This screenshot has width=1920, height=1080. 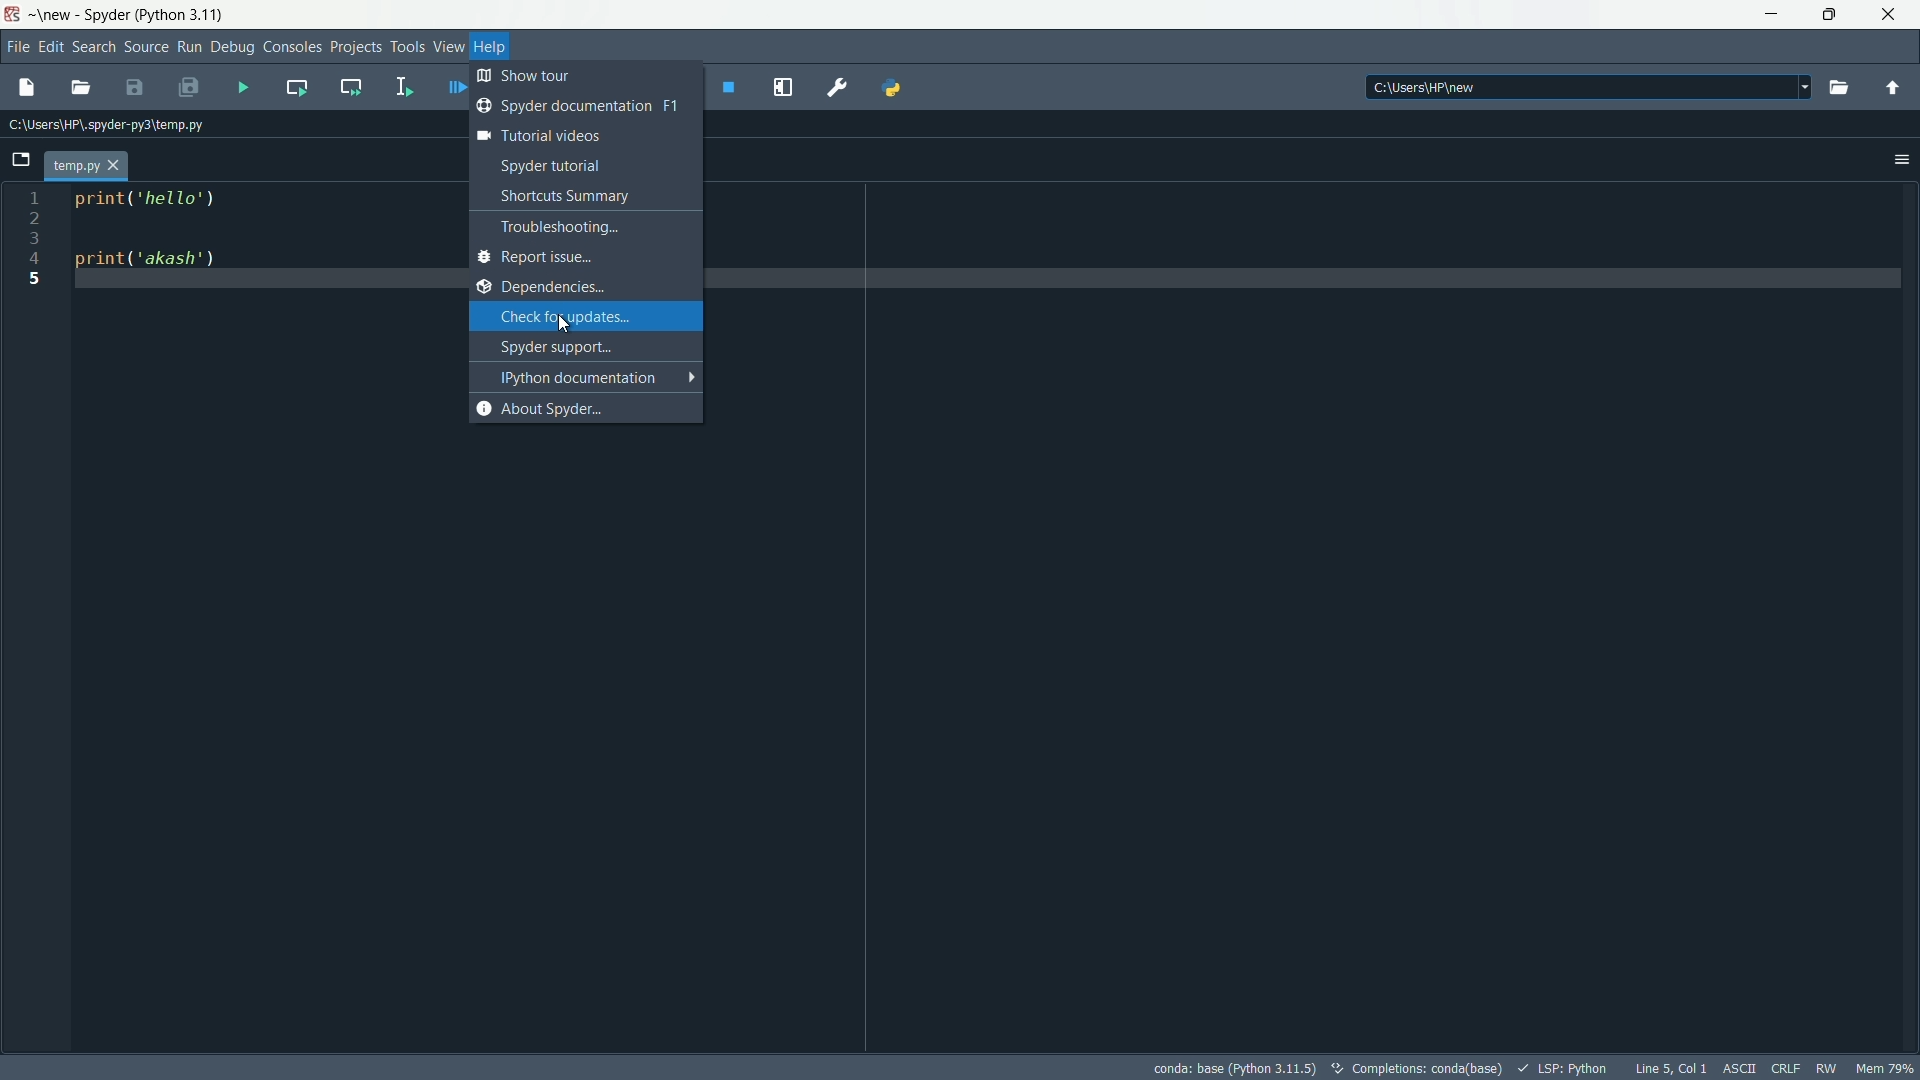 I want to click on dependencies, so click(x=577, y=288).